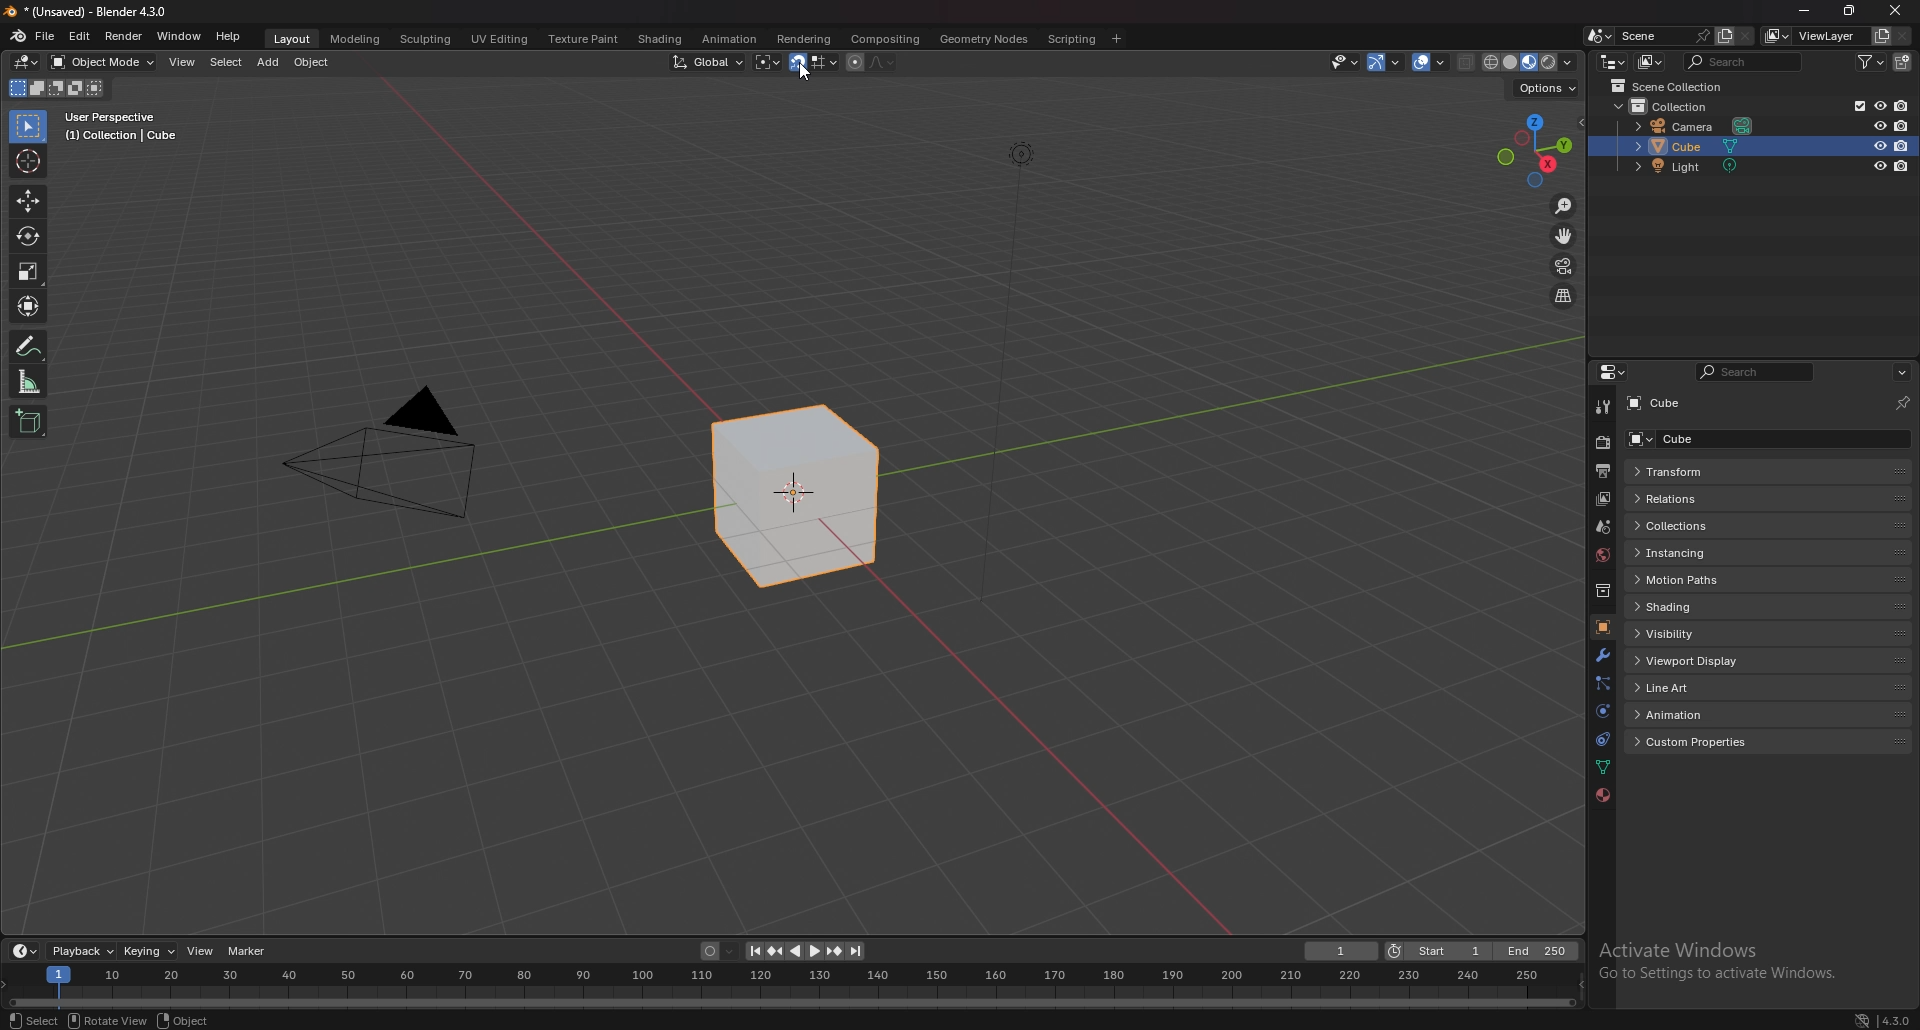 Image resolution: width=1920 pixels, height=1030 pixels. I want to click on network, so click(1863, 1017).